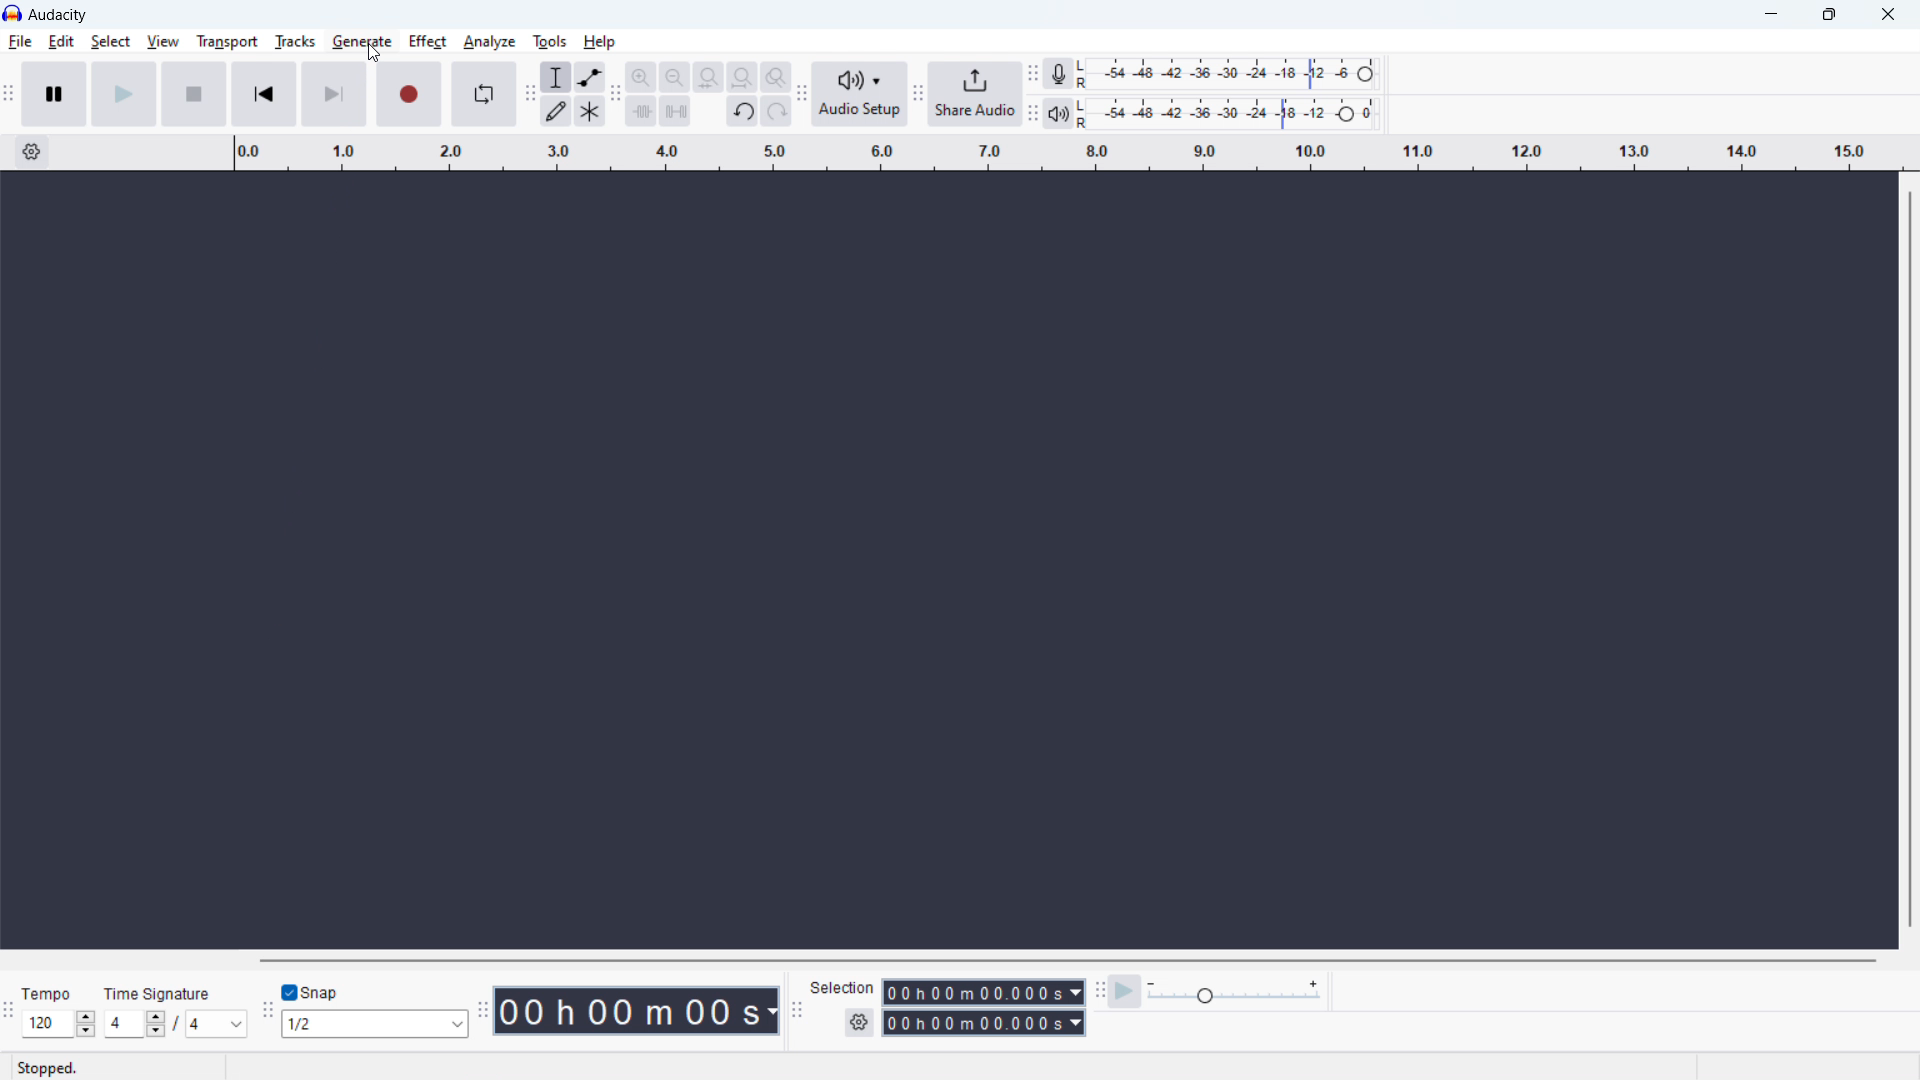 The image size is (1920, 1080). What do you see at coordinates (982, 1022) in the screenshot?
I see `end time` at bounding box center [982, 1022].